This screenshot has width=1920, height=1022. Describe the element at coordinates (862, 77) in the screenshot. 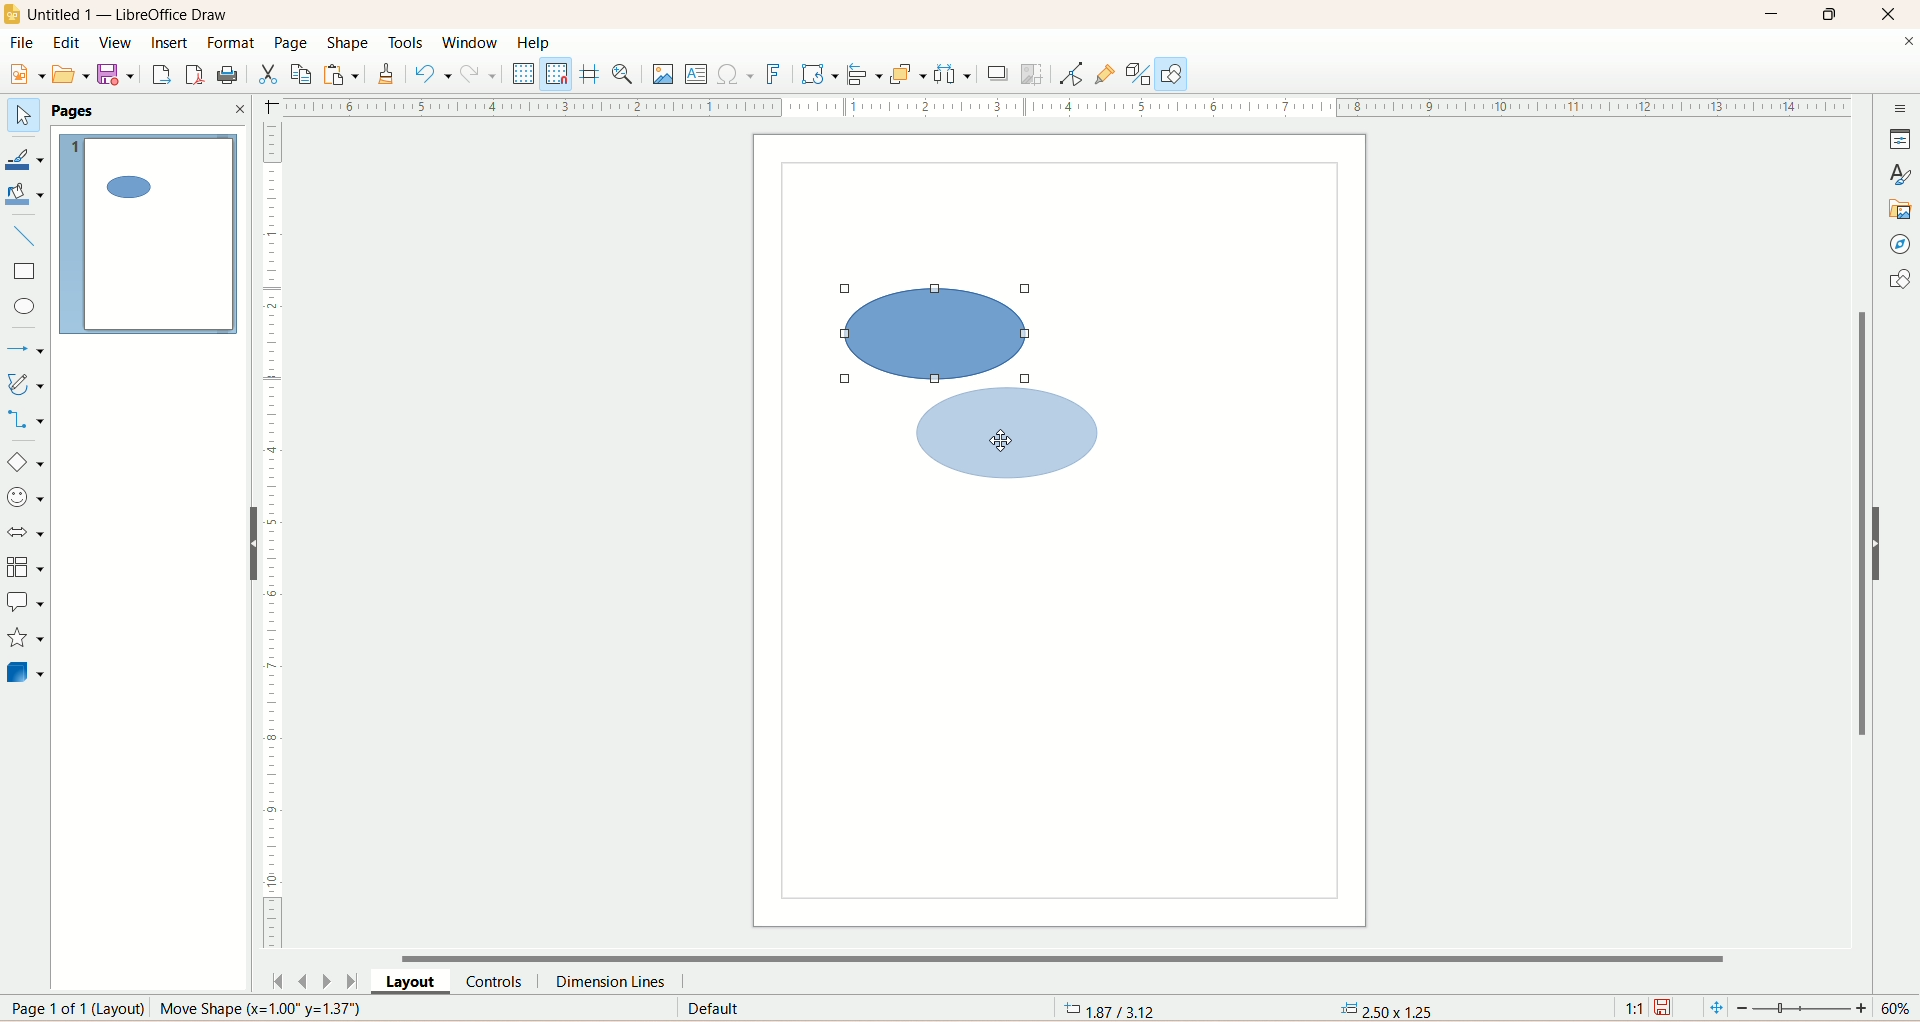

I see `allign` at that location.